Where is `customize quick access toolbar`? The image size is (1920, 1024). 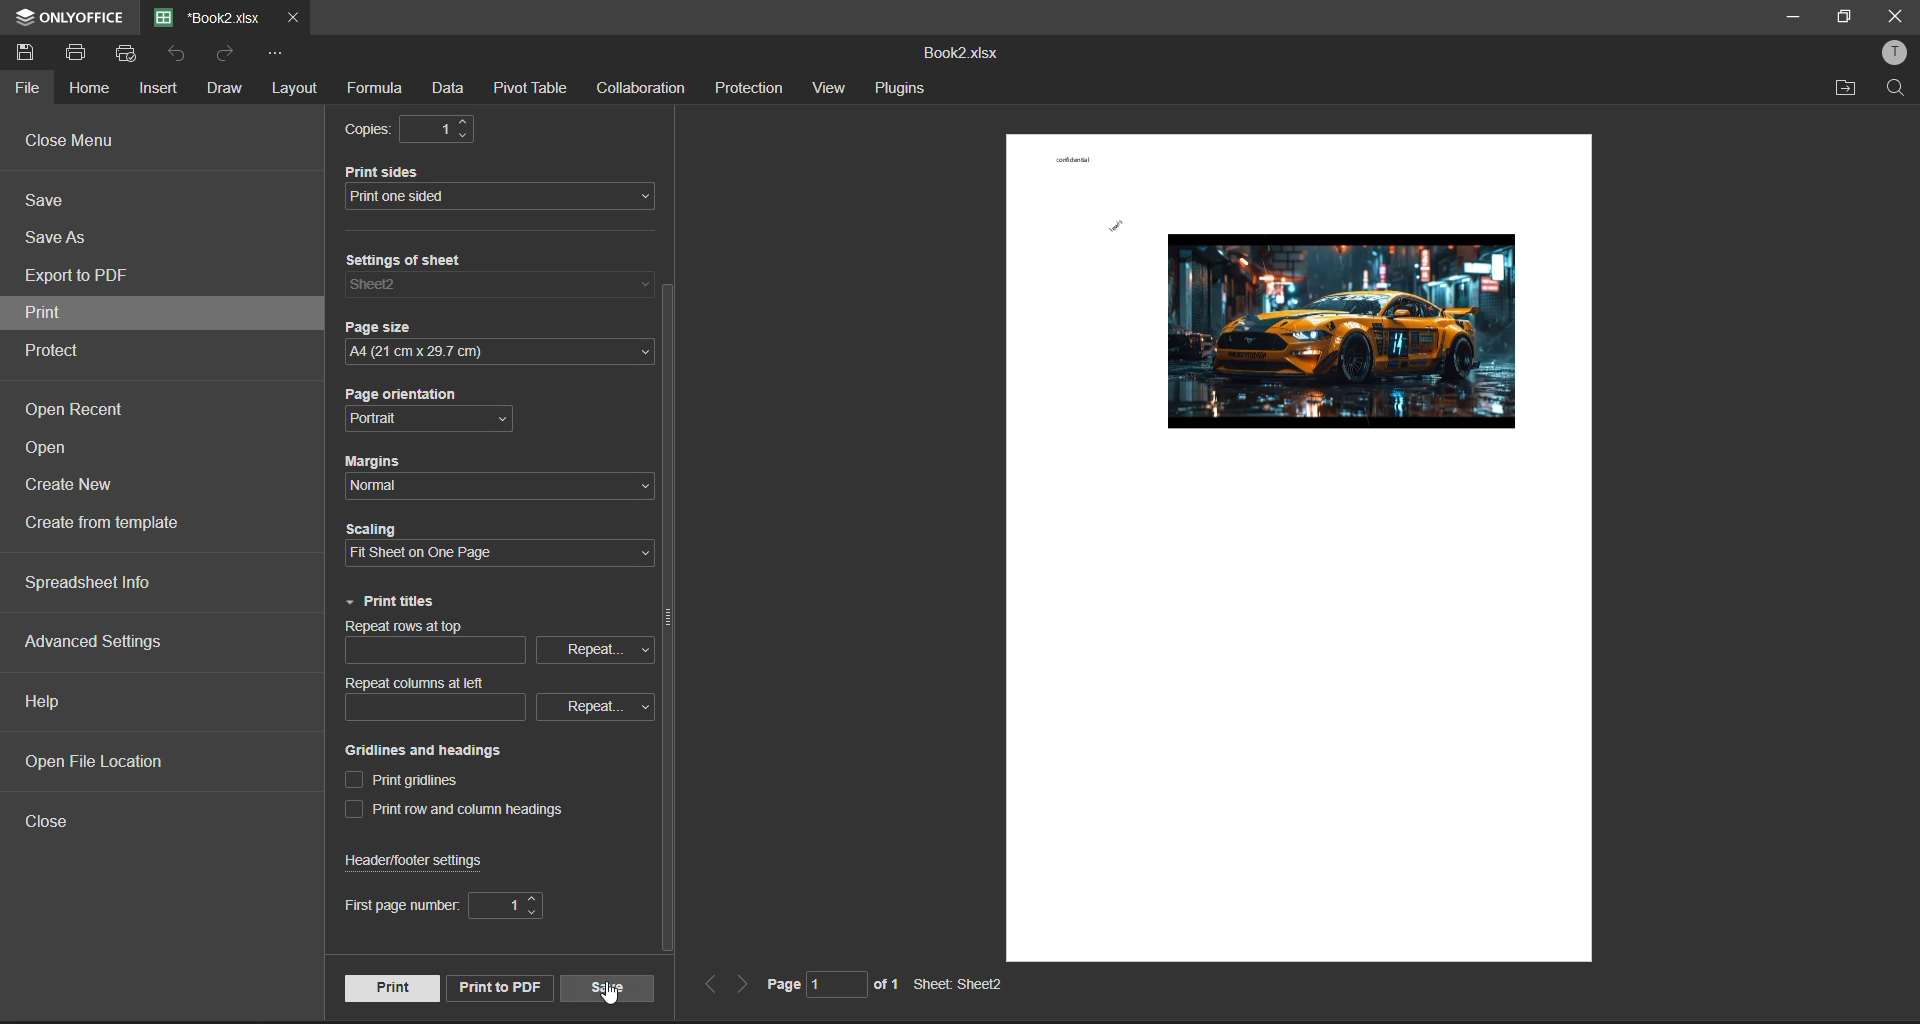
customize quick access toolbar is located at coordinates (283, 58).